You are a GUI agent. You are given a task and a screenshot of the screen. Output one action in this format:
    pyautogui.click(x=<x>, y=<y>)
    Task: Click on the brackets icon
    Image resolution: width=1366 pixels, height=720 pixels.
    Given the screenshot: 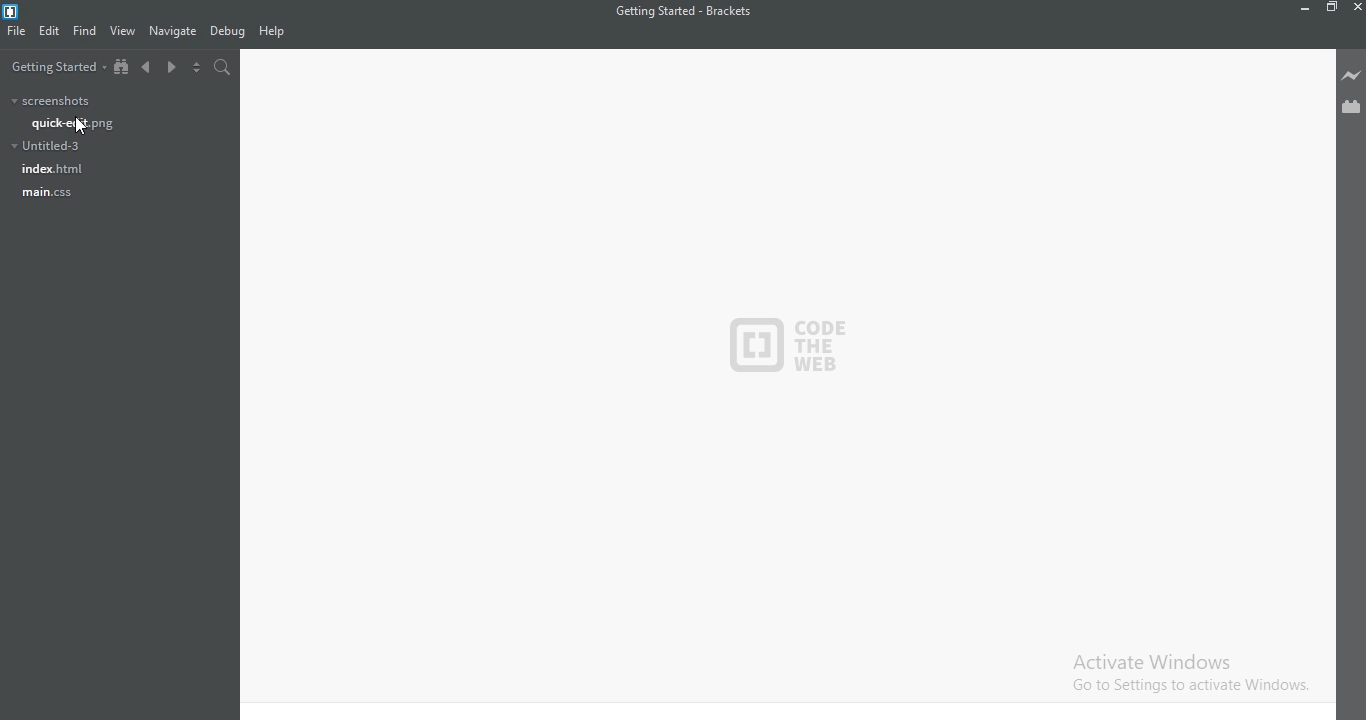 What is the action you would take?
    pyautogui.click(x=13, y=10)
    